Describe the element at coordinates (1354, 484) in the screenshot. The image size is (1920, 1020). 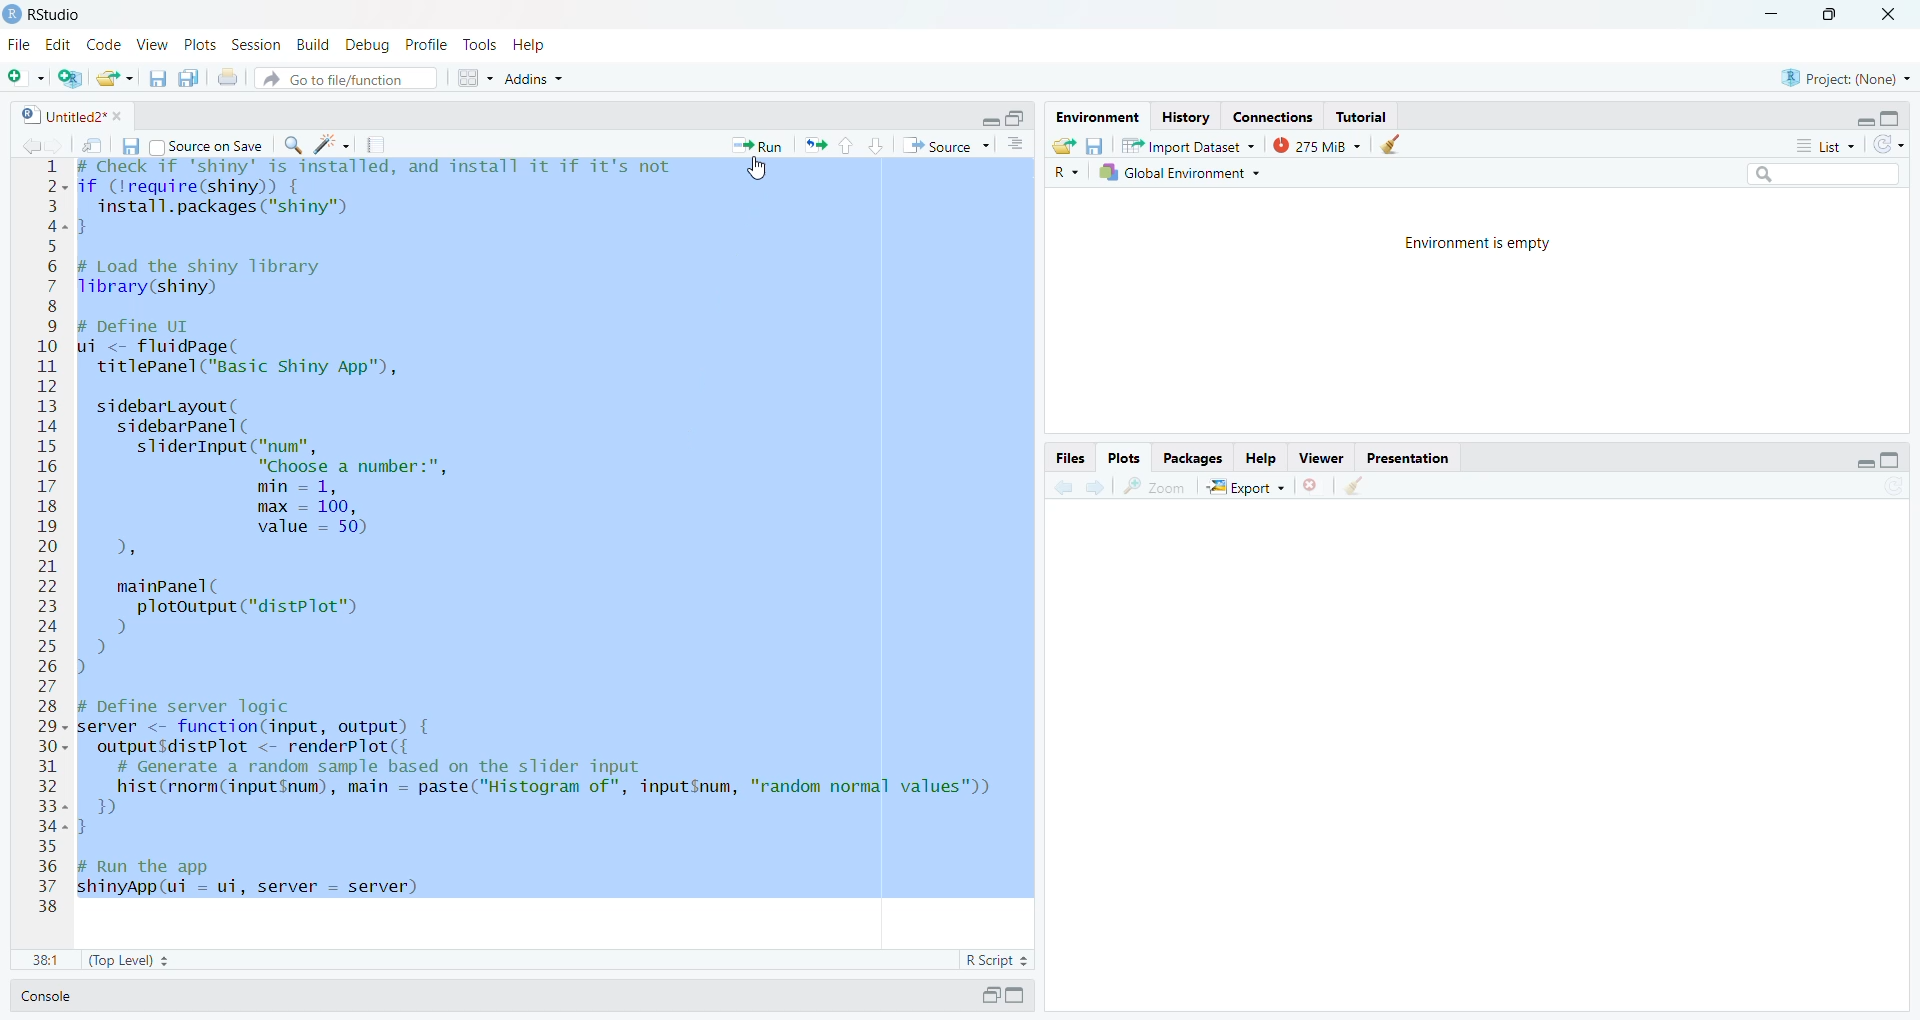
I see `clear` at that location.